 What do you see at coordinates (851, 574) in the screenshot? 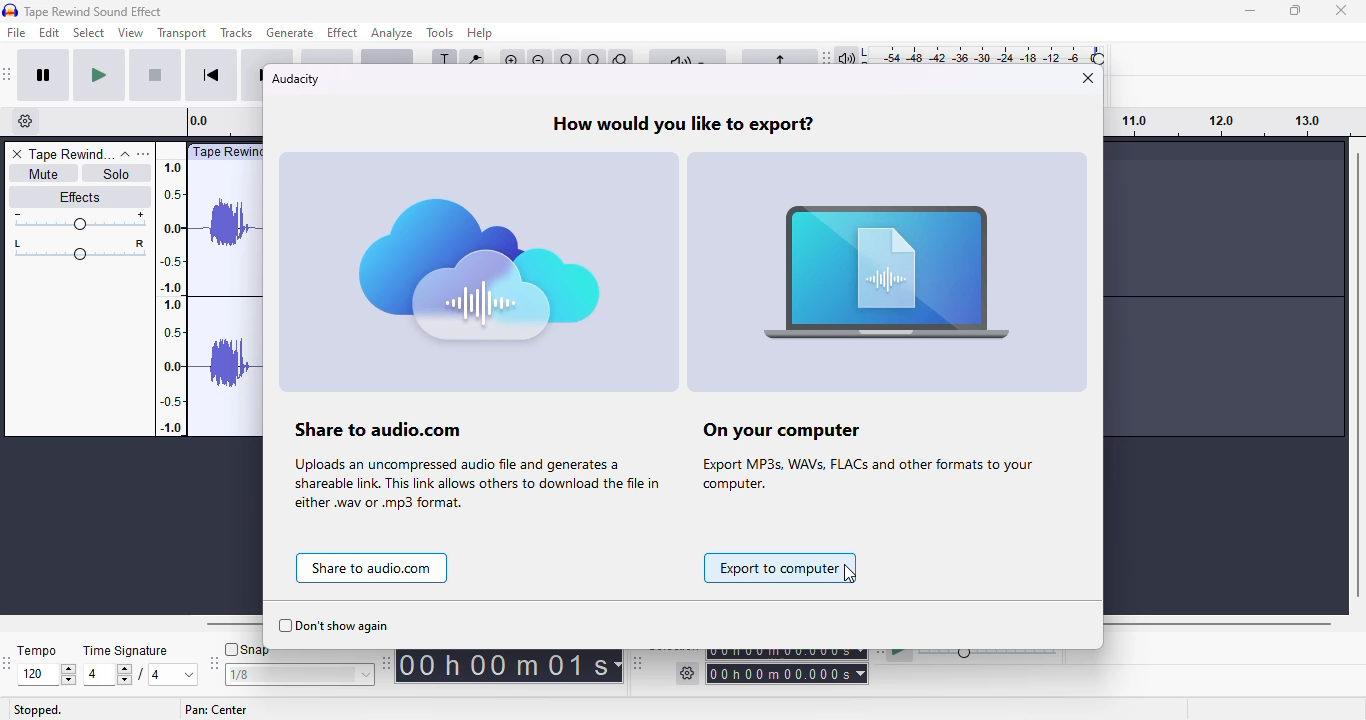
I see `cursor` at bounding box center [851, 574].